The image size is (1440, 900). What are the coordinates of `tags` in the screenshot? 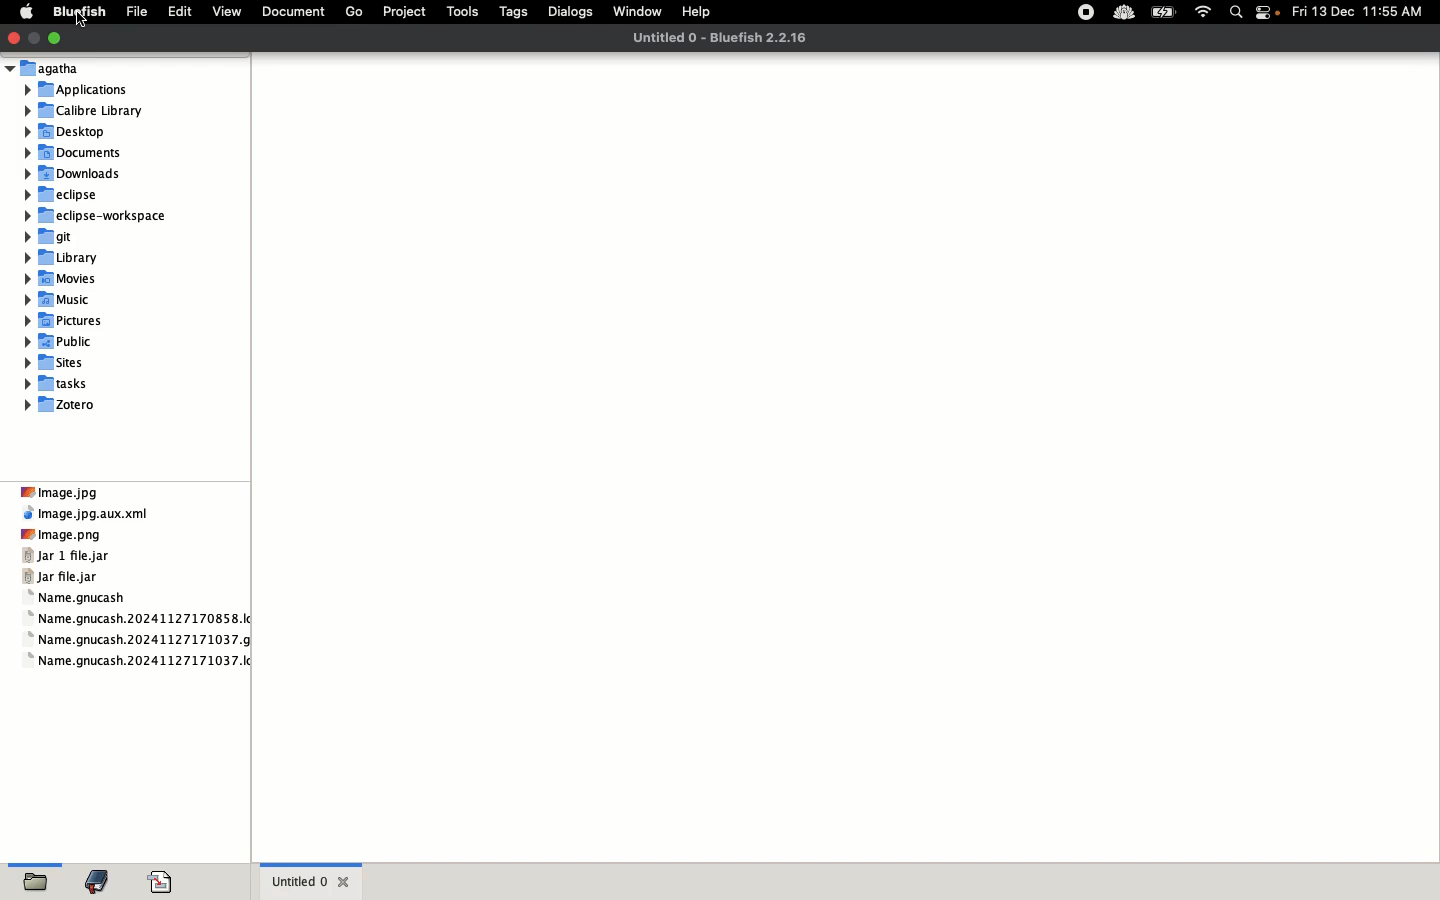 It's located at (515, 14).